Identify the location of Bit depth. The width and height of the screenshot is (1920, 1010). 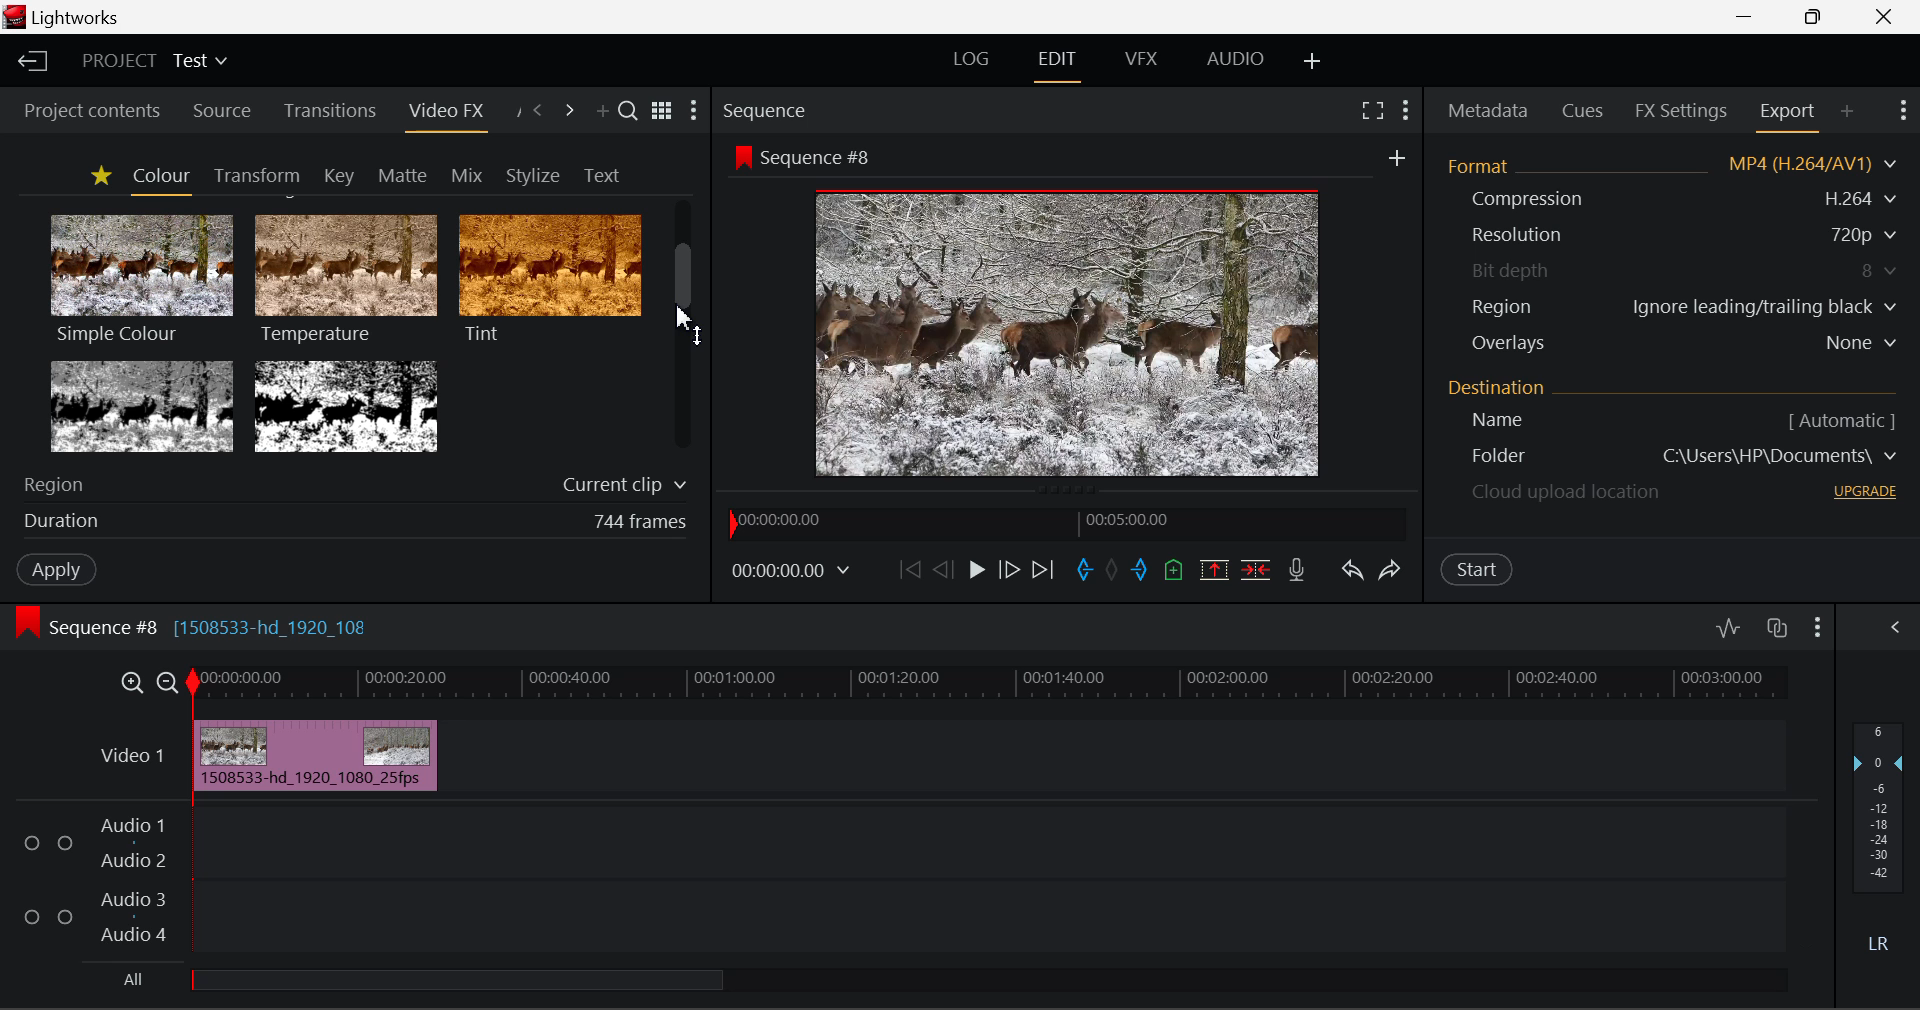
(1513, 267).